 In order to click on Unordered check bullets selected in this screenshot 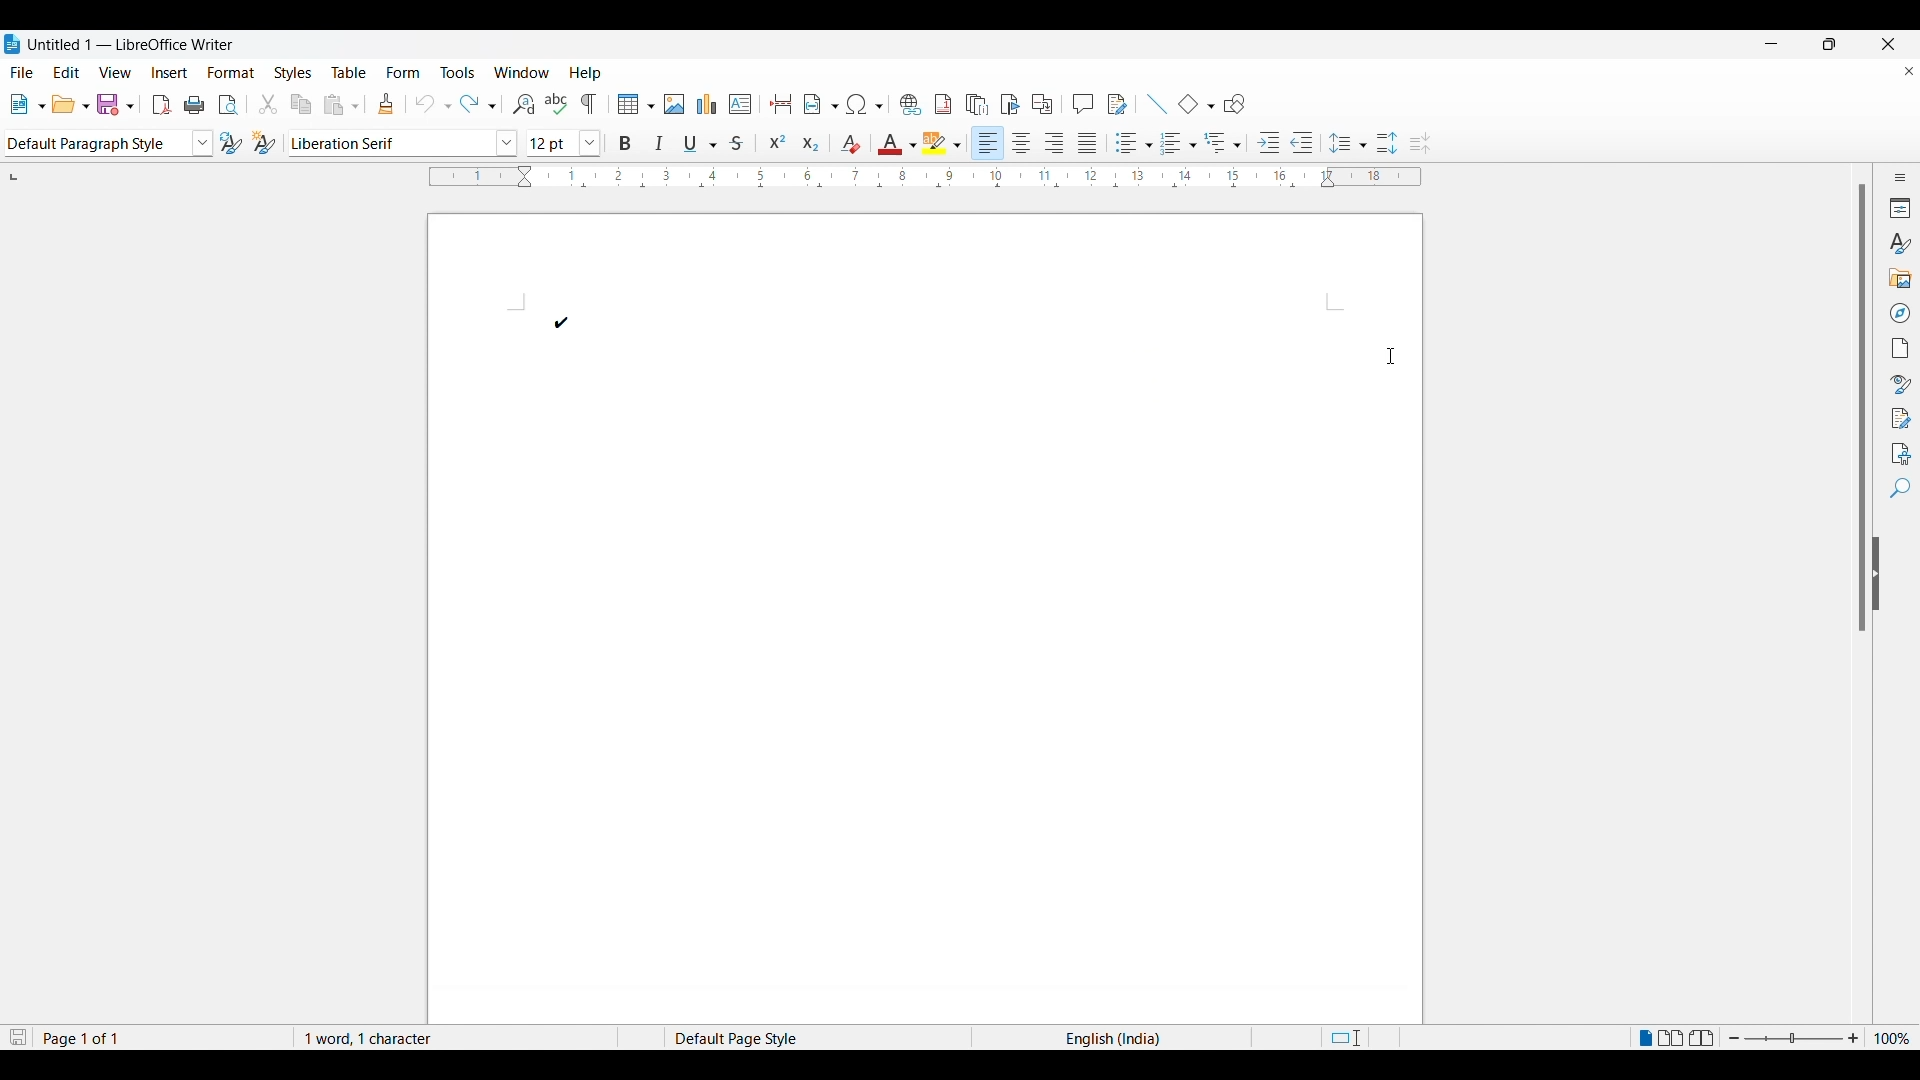, I will do `click(570, 322)`.